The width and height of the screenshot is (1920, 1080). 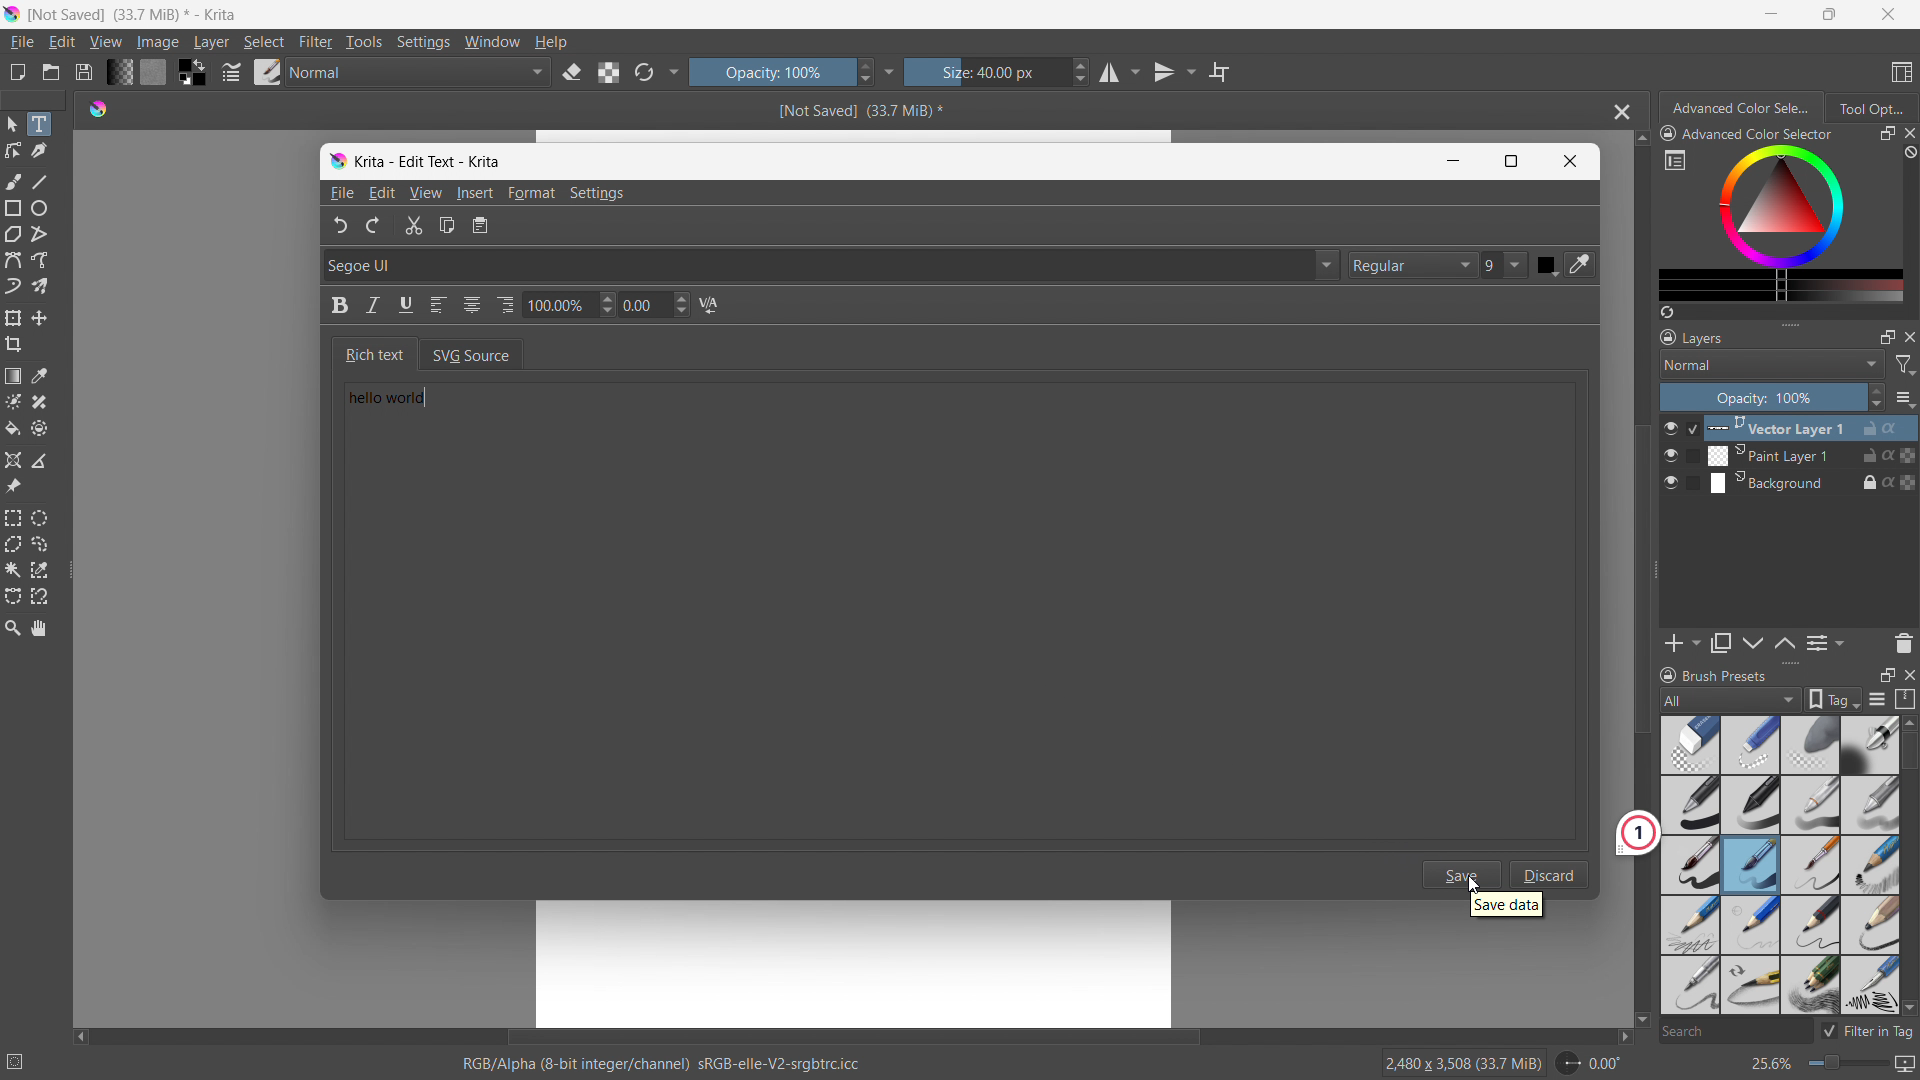 What do you see at coordinates (334, 225) in the screenshot?
I see `undo` at bounding box center [334, 225].